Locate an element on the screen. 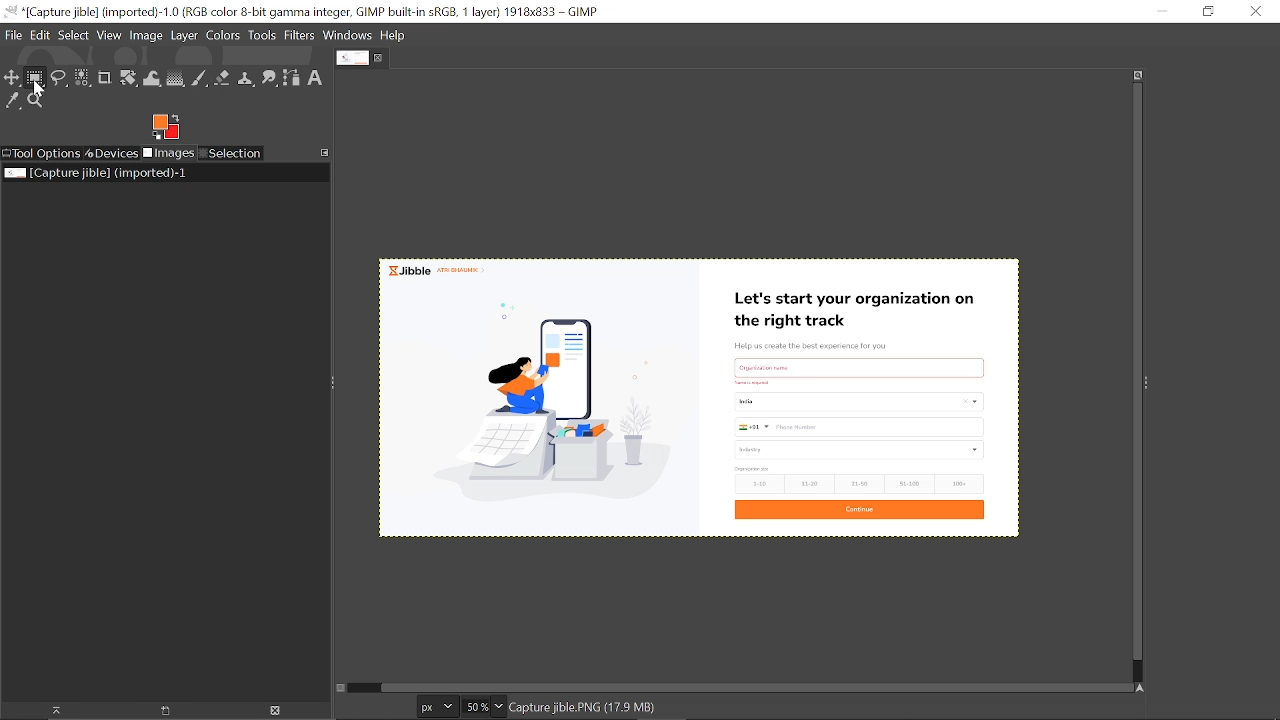 The height and width of the screenshot is (720, 1280). Let's start your organization on
the right track is located at coordinates (861, 305).